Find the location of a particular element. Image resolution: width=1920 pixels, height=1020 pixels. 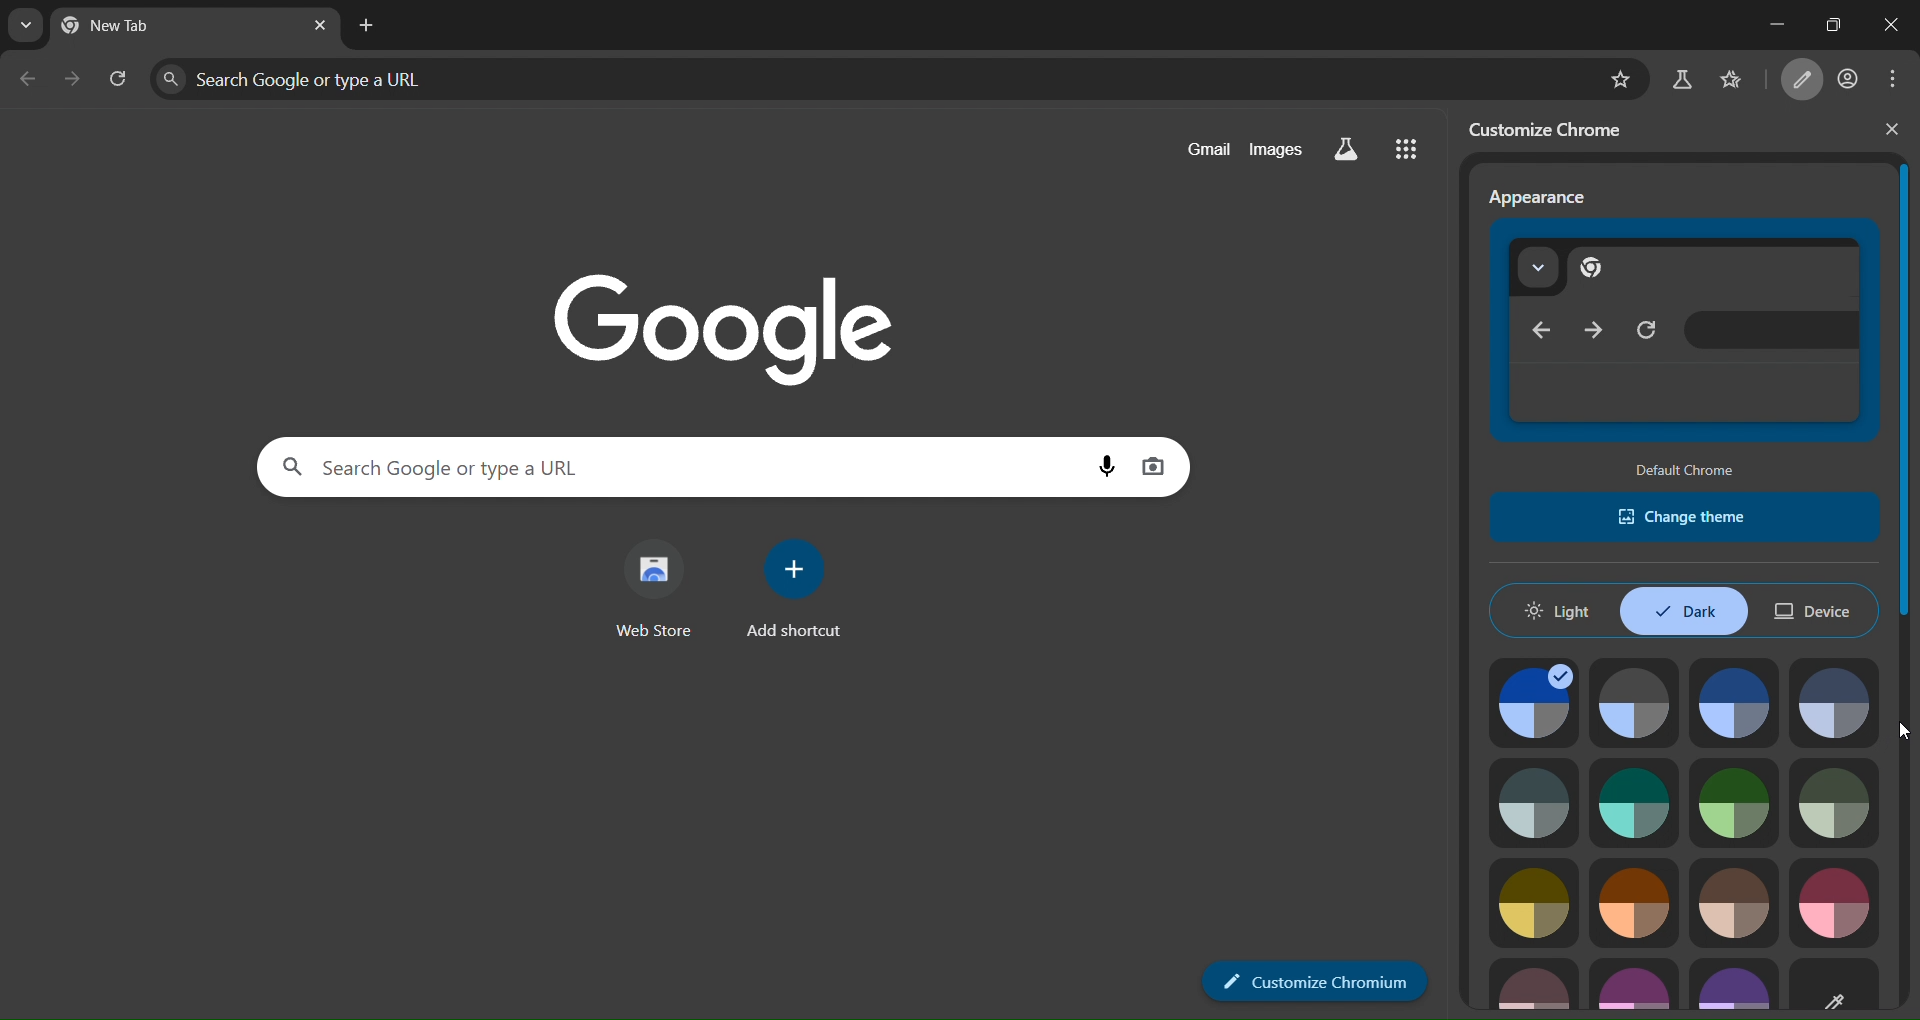

image search is located at coordinates (1166, 463).